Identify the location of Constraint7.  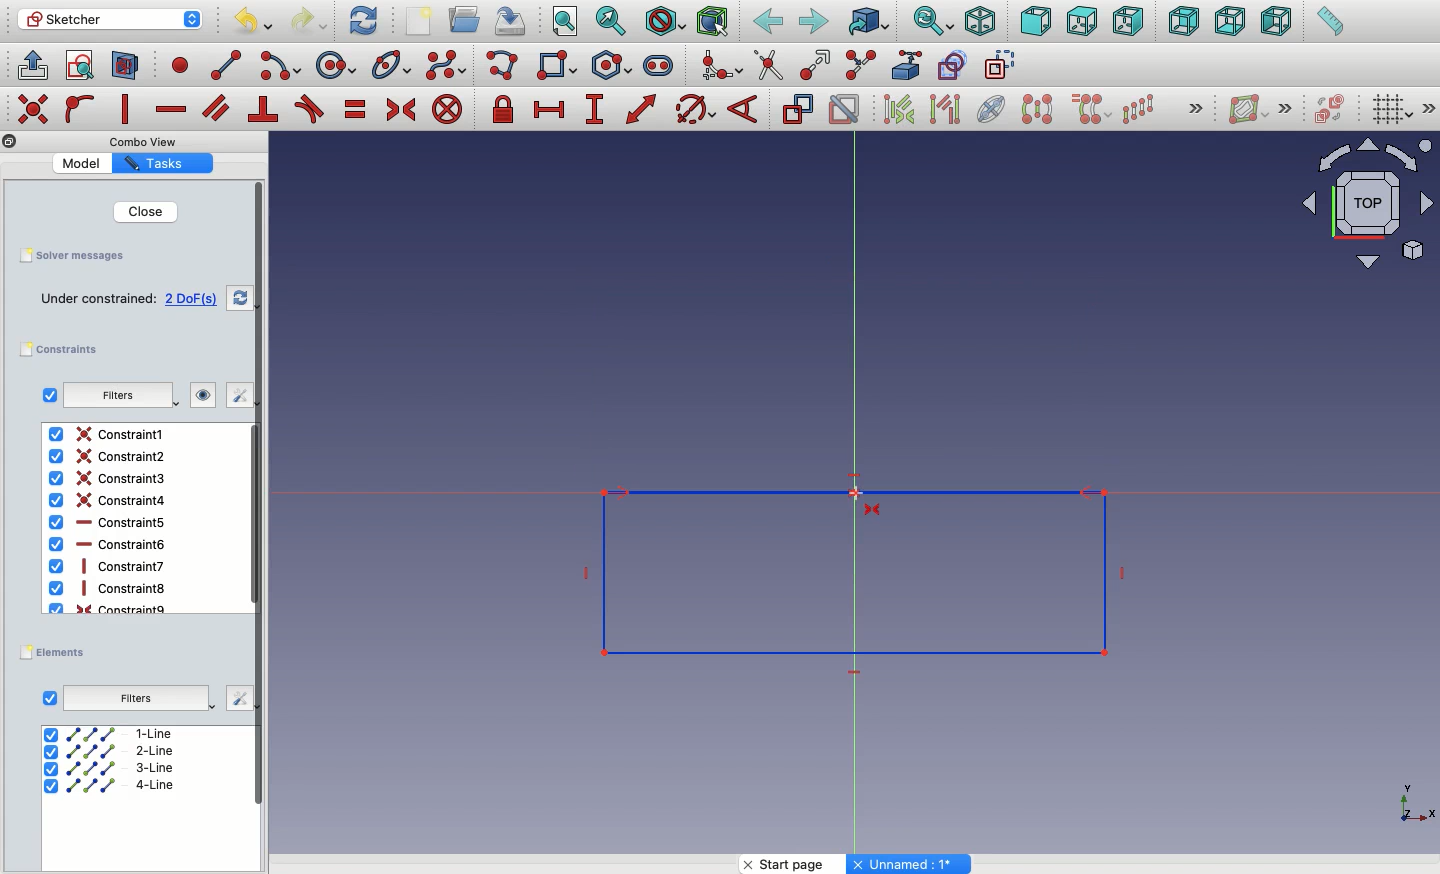
(108, 565).